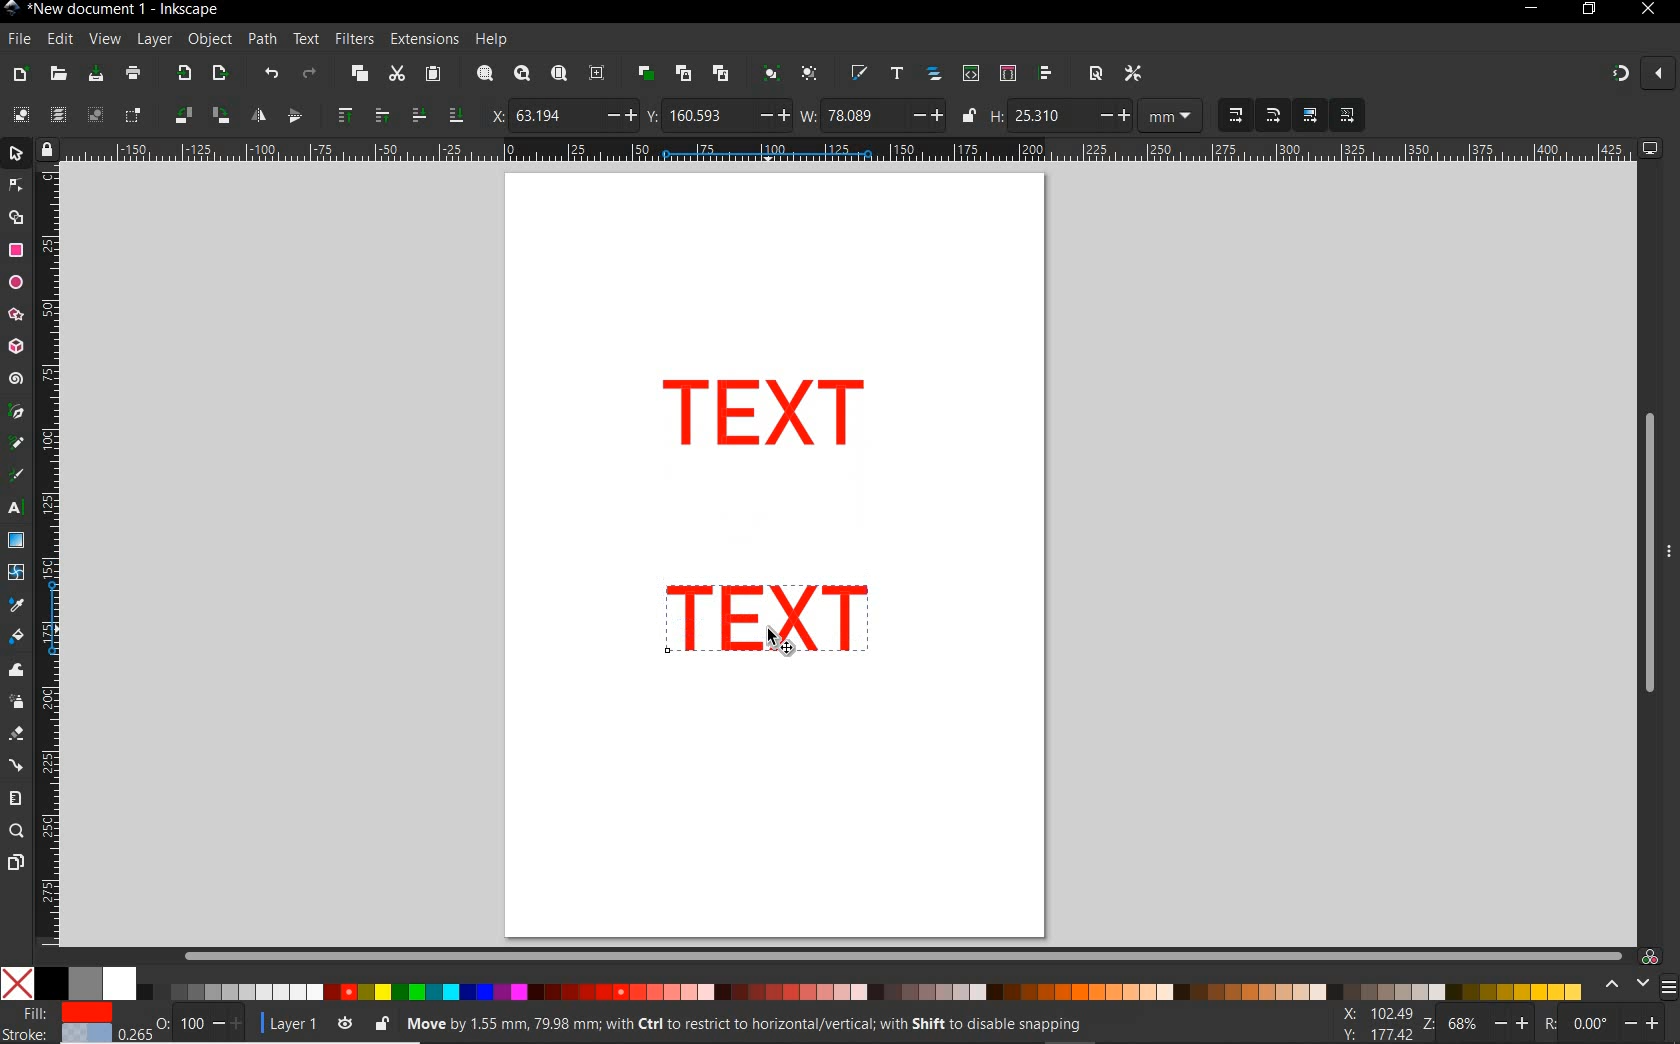 The height and width of the screenshot is (1044, 1680). Describe the element at coordinates (897, 75) in the screenshot. I see `open text` at that location.